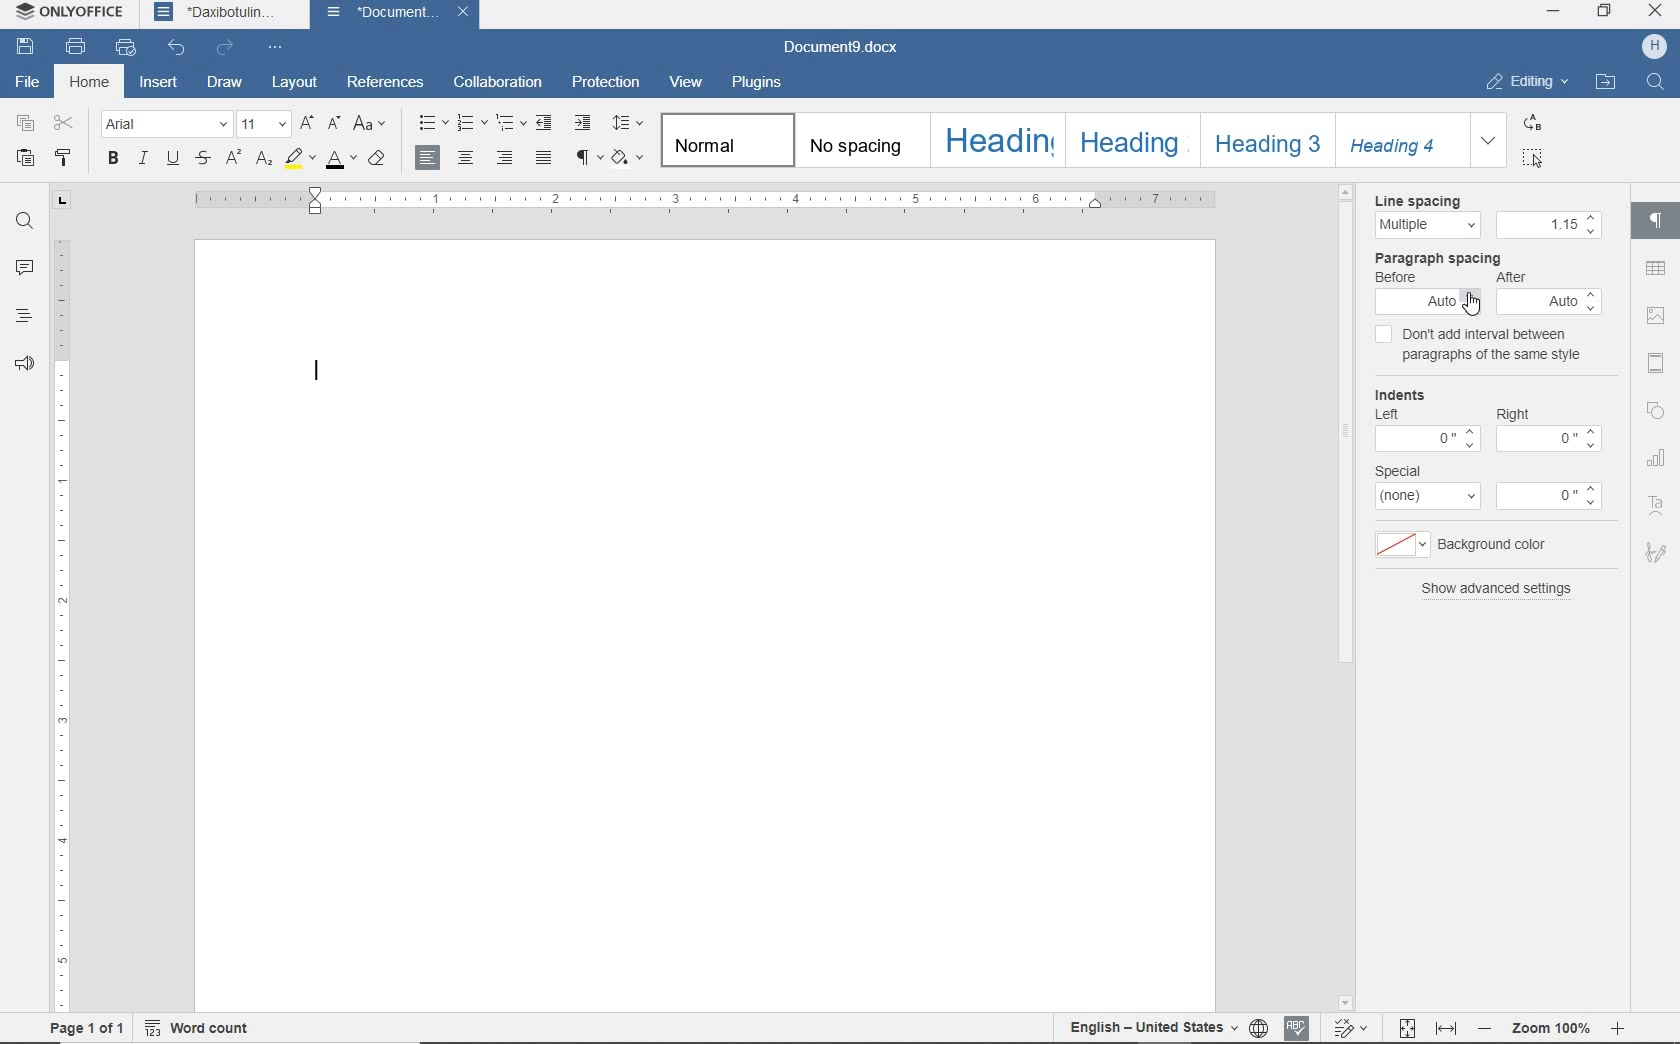  Describe the element at coordinates (88, 81) in the screenshot. I see `home` at that location.